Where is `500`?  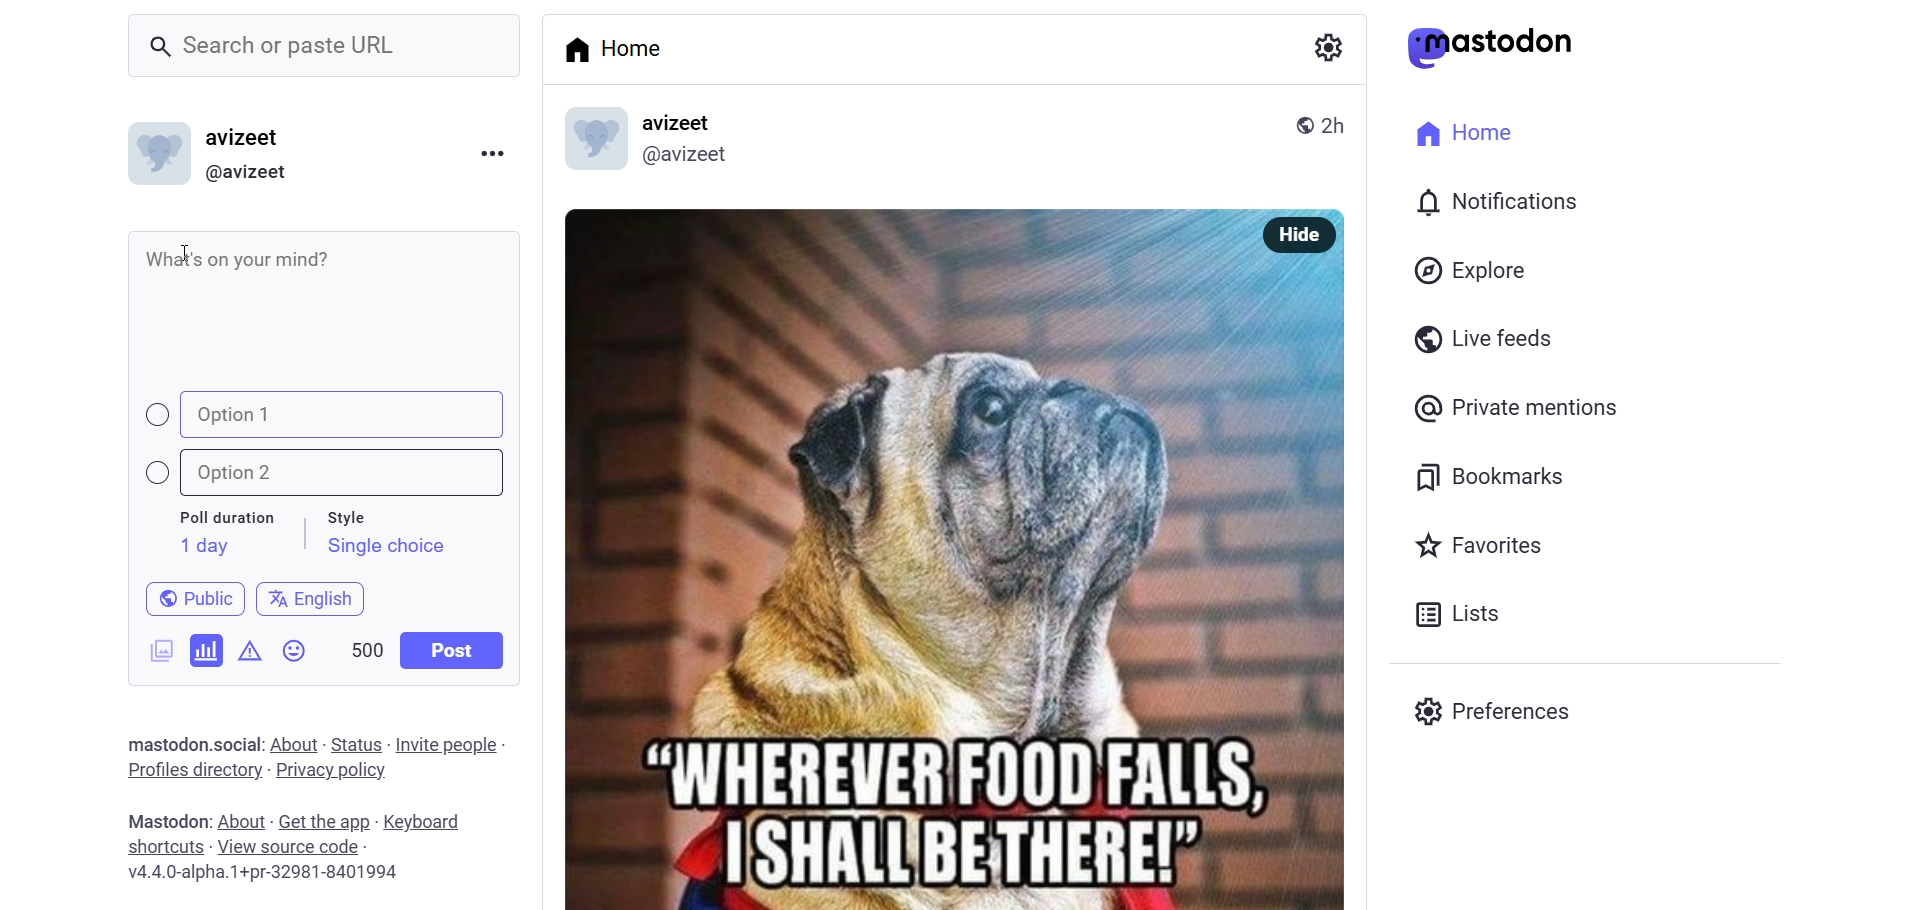
500 is located at coordinates (365, 646).